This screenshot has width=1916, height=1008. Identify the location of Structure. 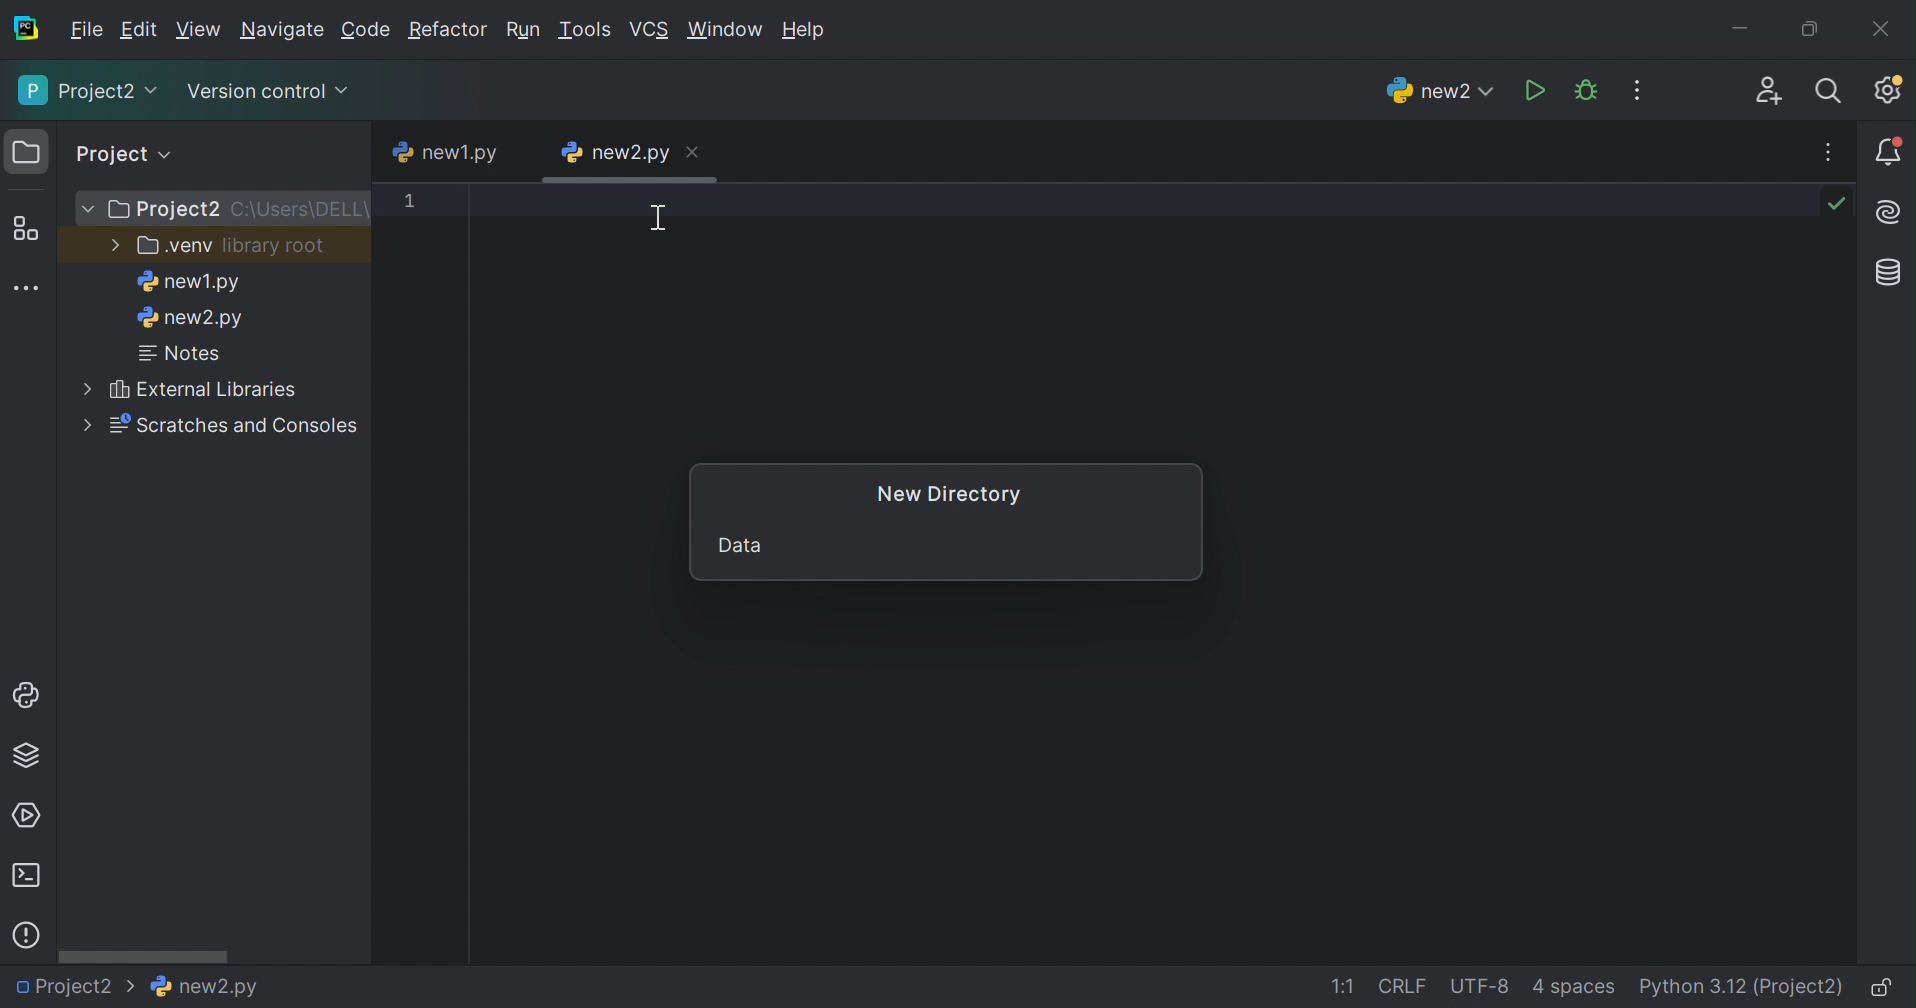
(26, 229).